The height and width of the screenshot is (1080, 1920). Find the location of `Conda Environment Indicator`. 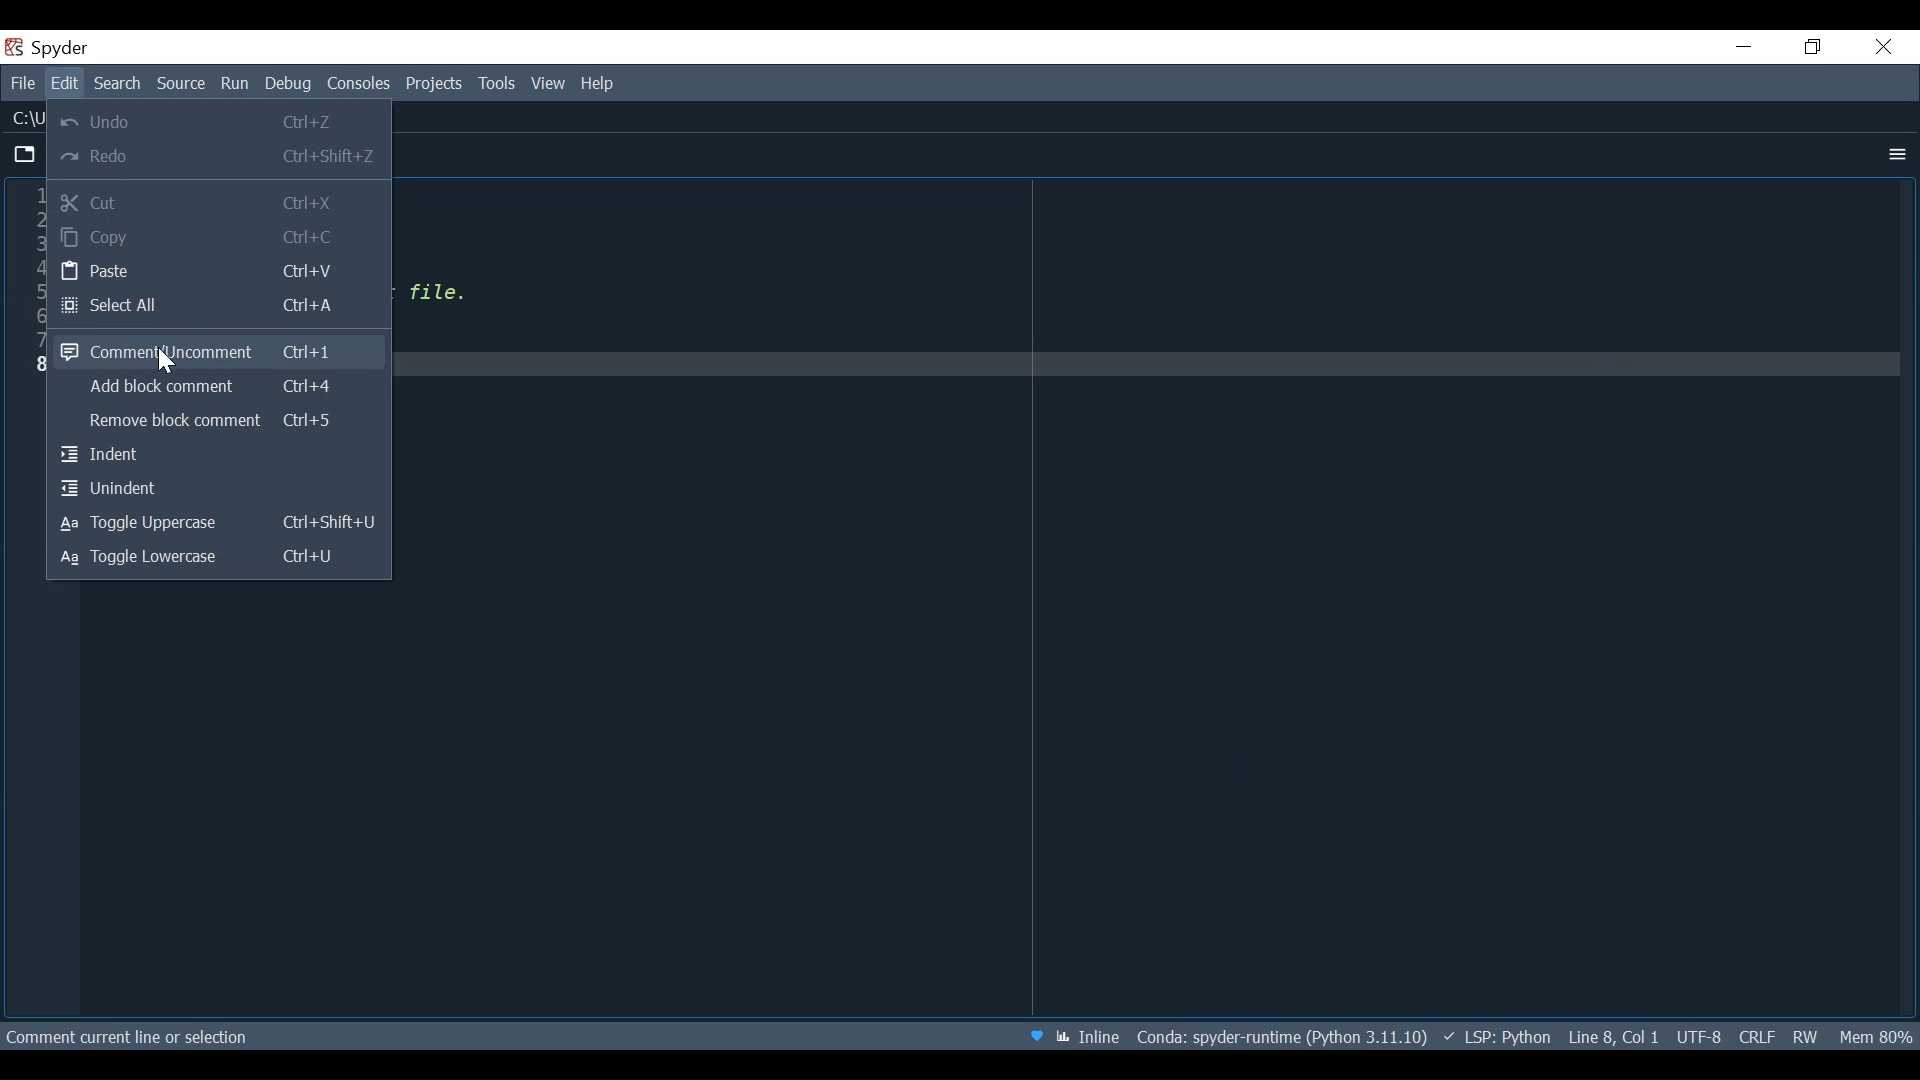

Conda Environment Indicator is located at coordinates (1280, 1036).